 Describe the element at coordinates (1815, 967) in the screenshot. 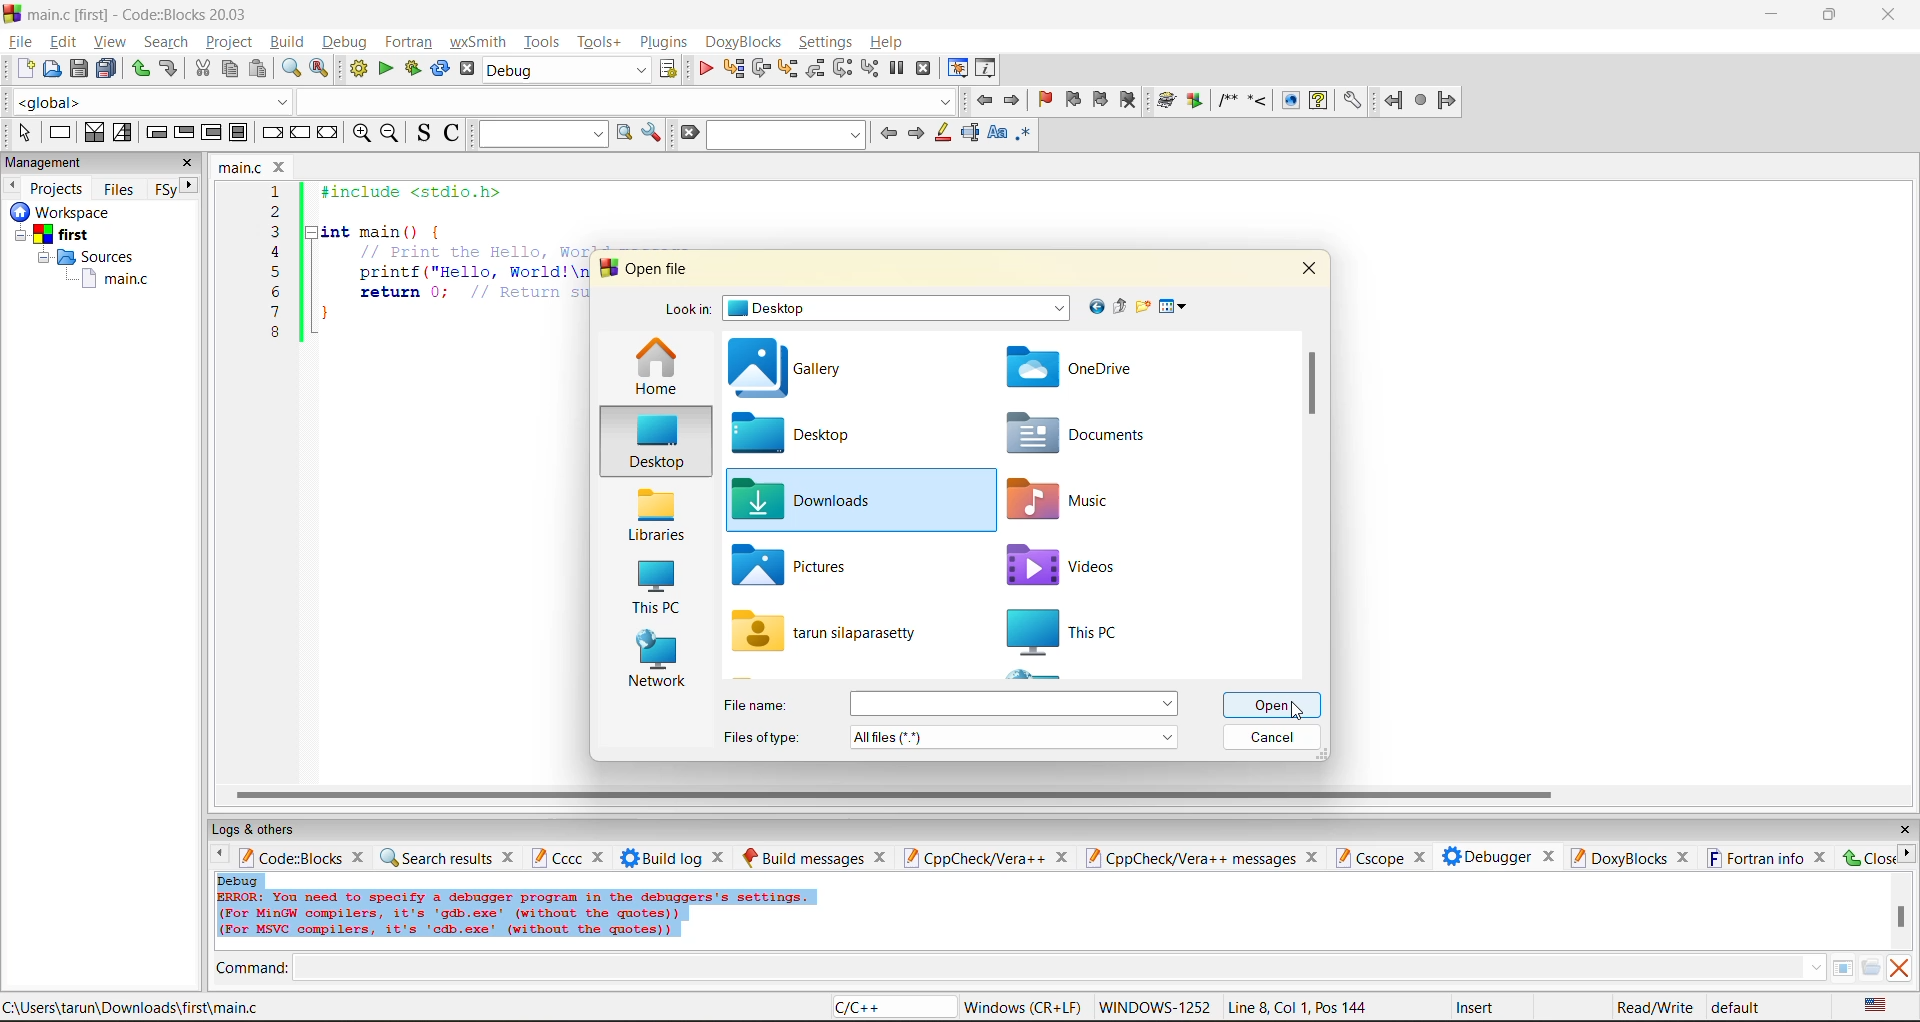

I see `down` at that location.